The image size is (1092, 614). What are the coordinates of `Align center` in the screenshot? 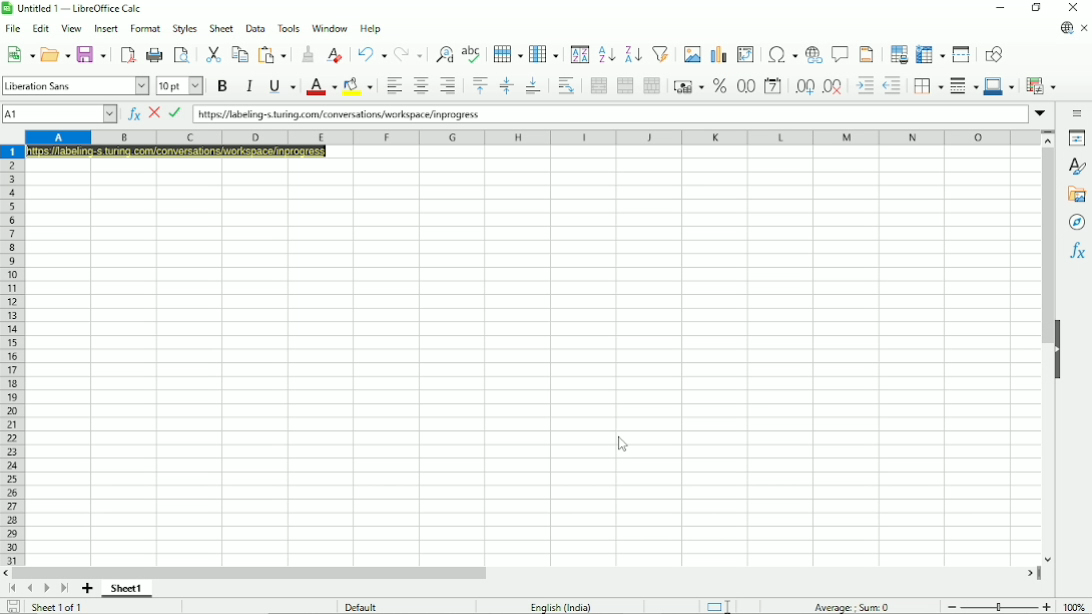 It's located at (419, 85).